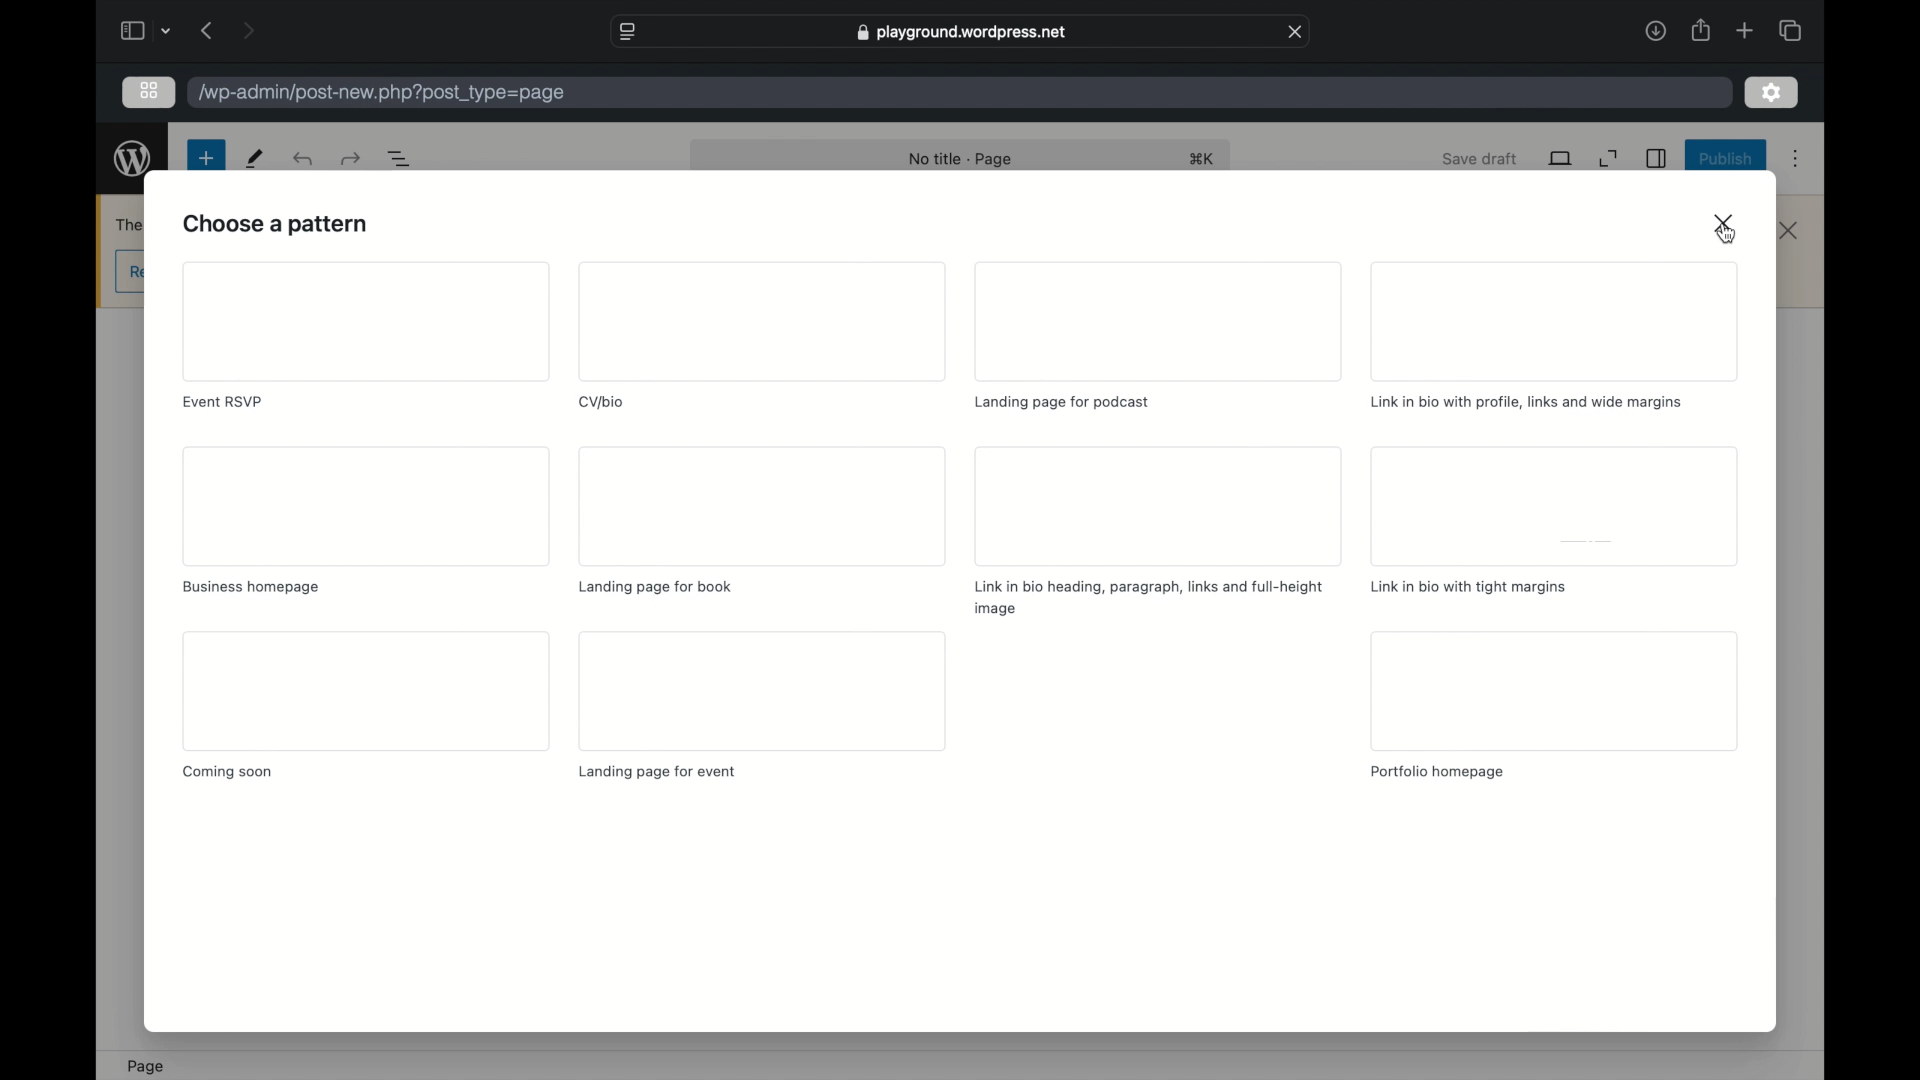  I want to click on redo, so click(304, 158).